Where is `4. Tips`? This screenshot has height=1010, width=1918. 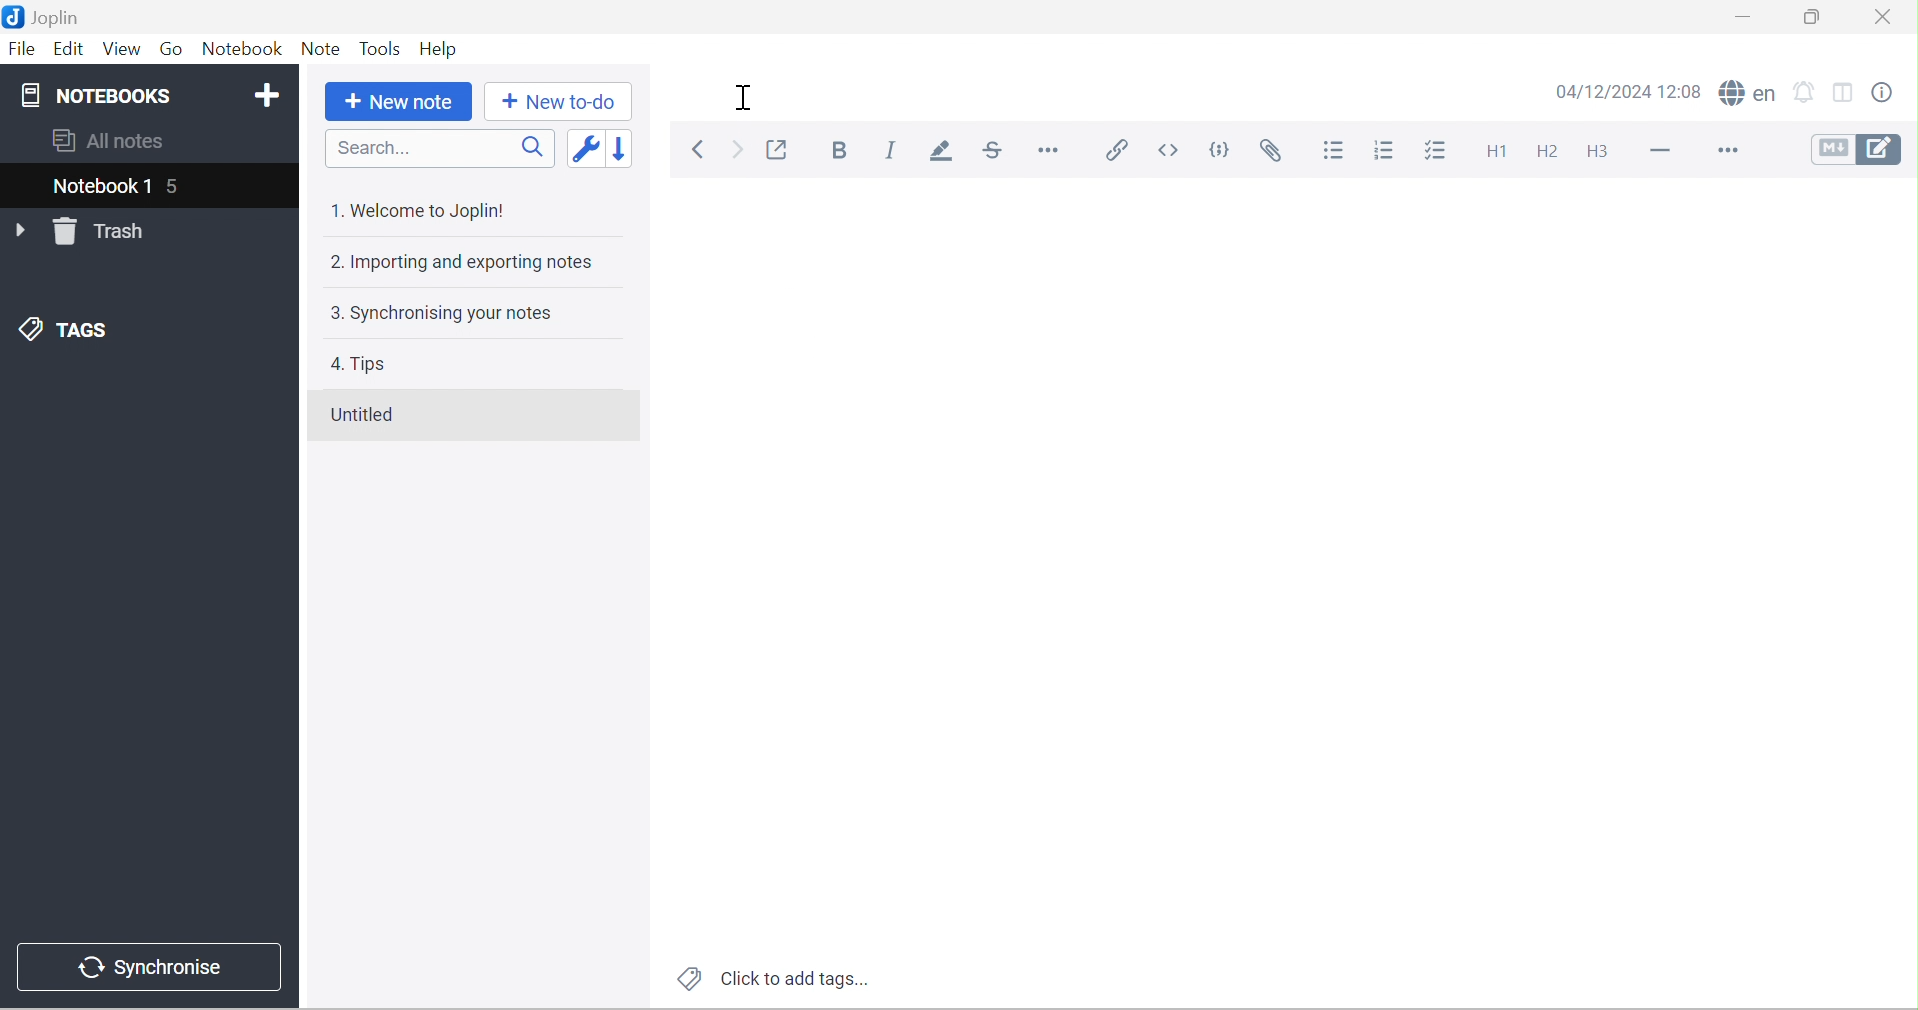
4. Tips is located at coordinates (360, 364).